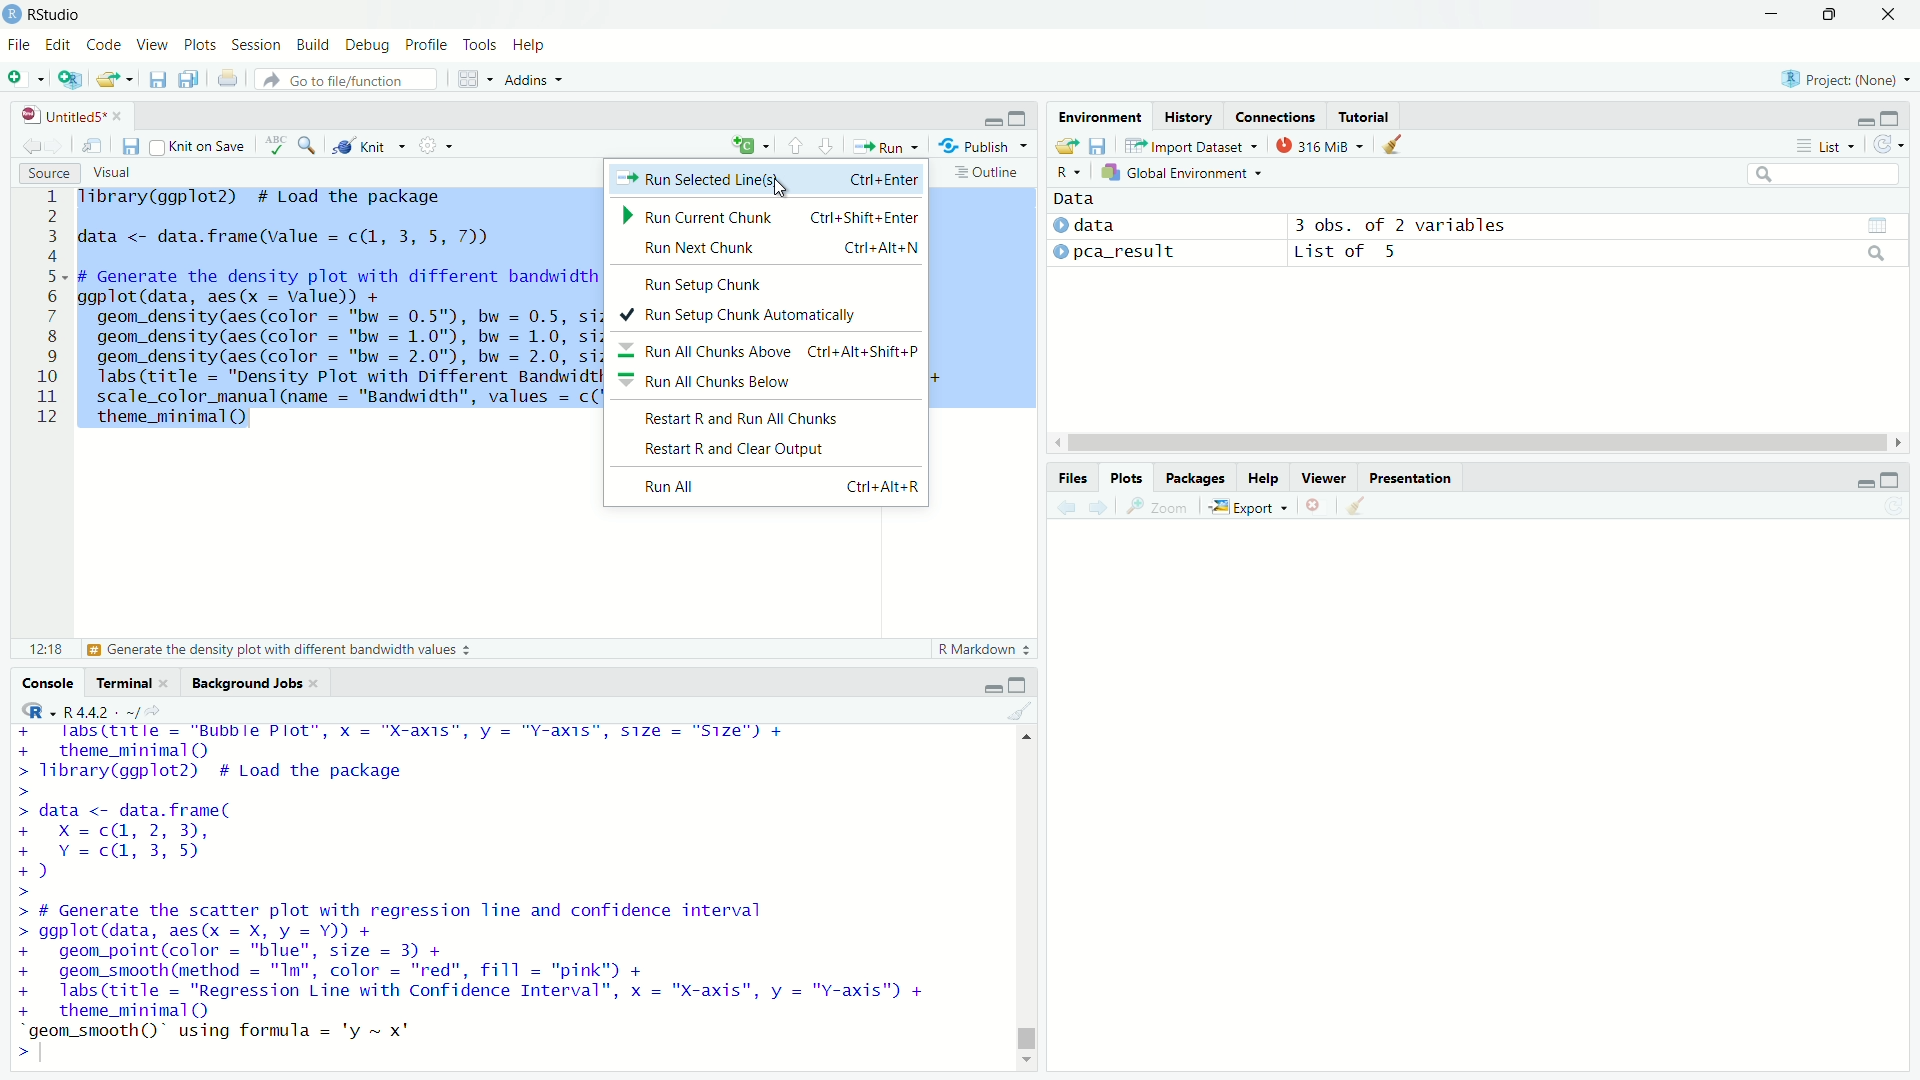 This screenshot has height=1080, width=1920. What do you see at coordinates (1864, 482) in the screenshot?
I see `minimize` at bounding box center [1864, 482].